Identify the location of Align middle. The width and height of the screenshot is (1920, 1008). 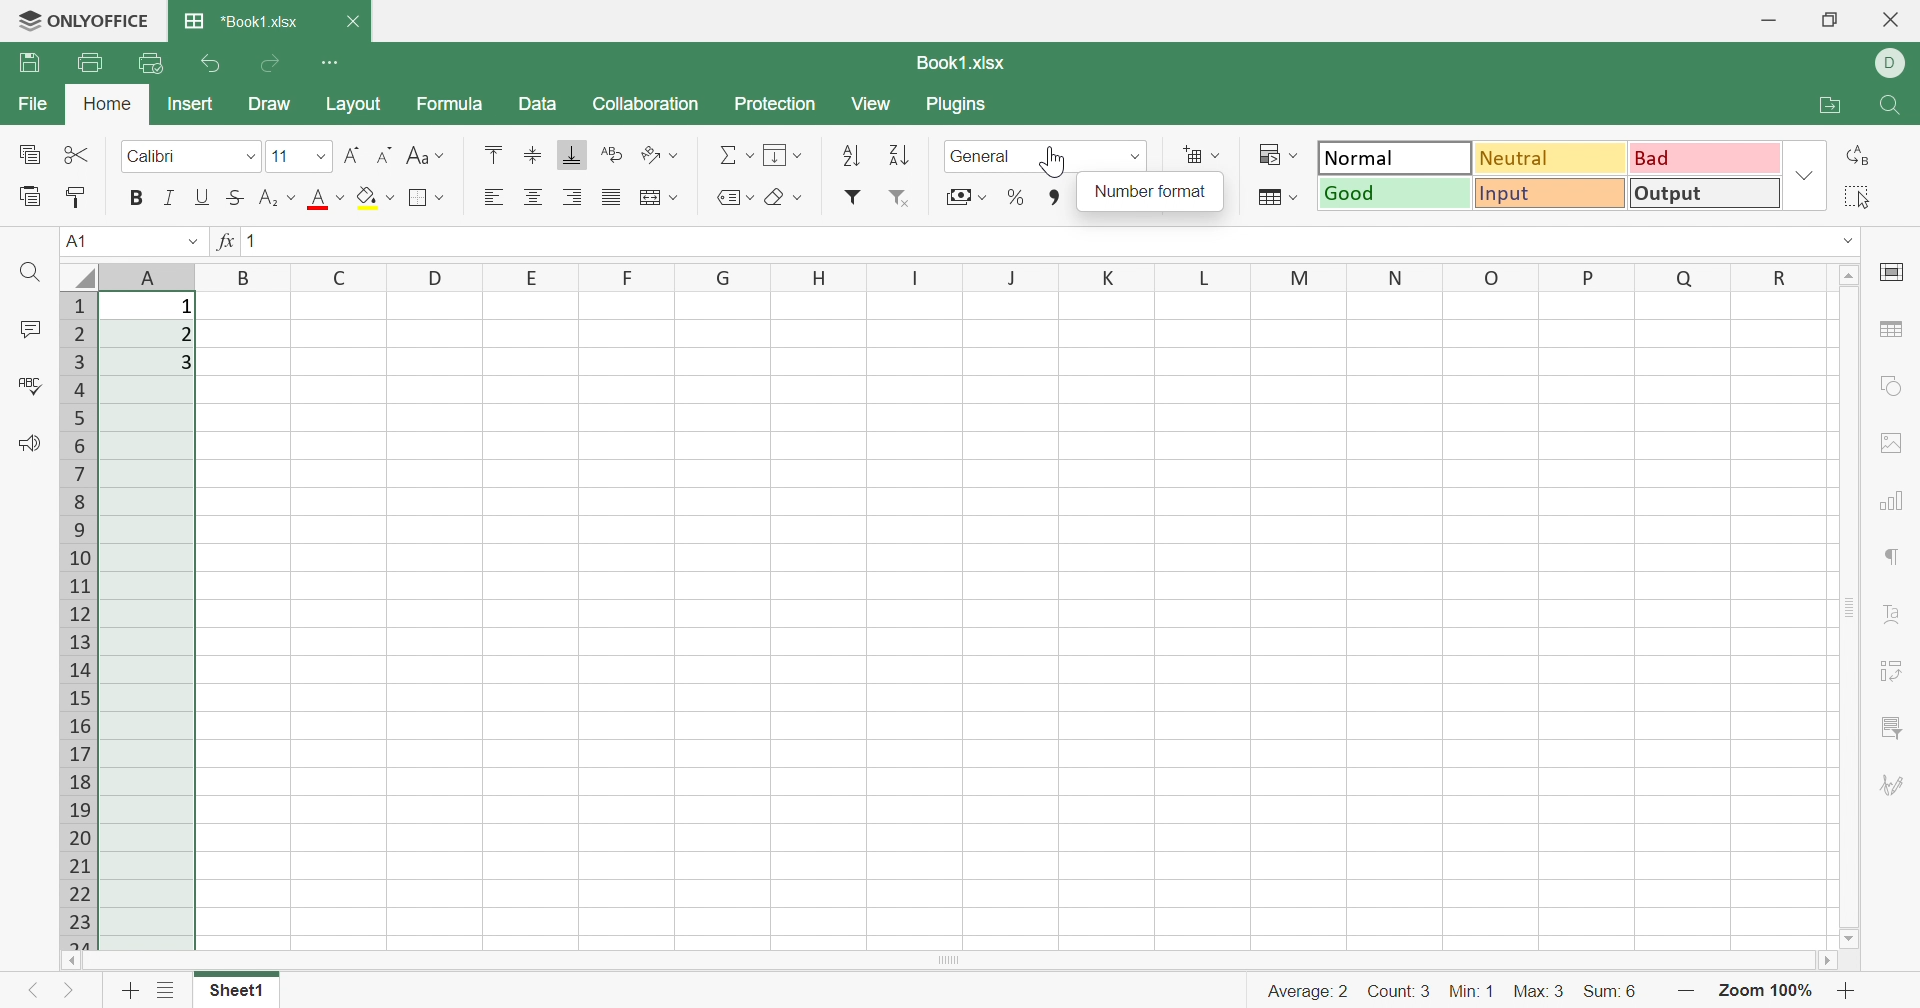
(535, 197).